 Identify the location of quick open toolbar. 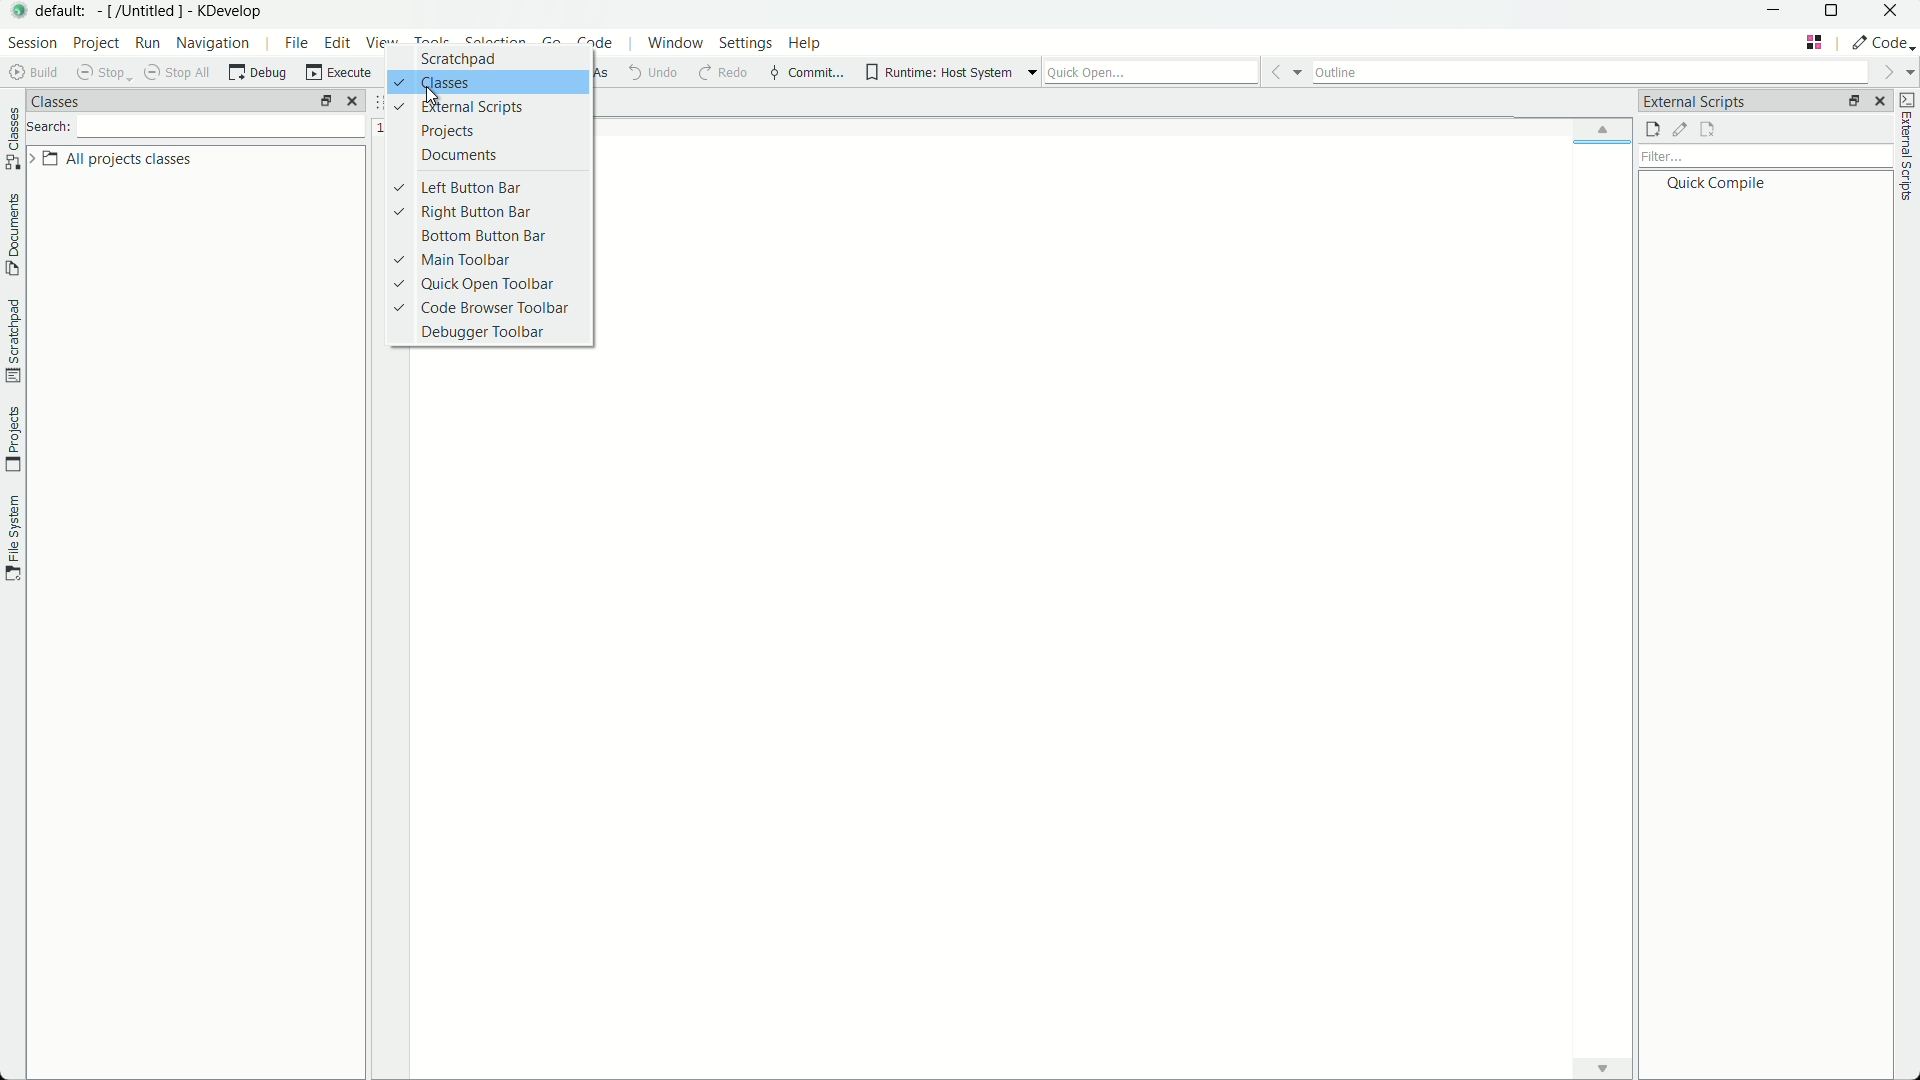
(484, 284).